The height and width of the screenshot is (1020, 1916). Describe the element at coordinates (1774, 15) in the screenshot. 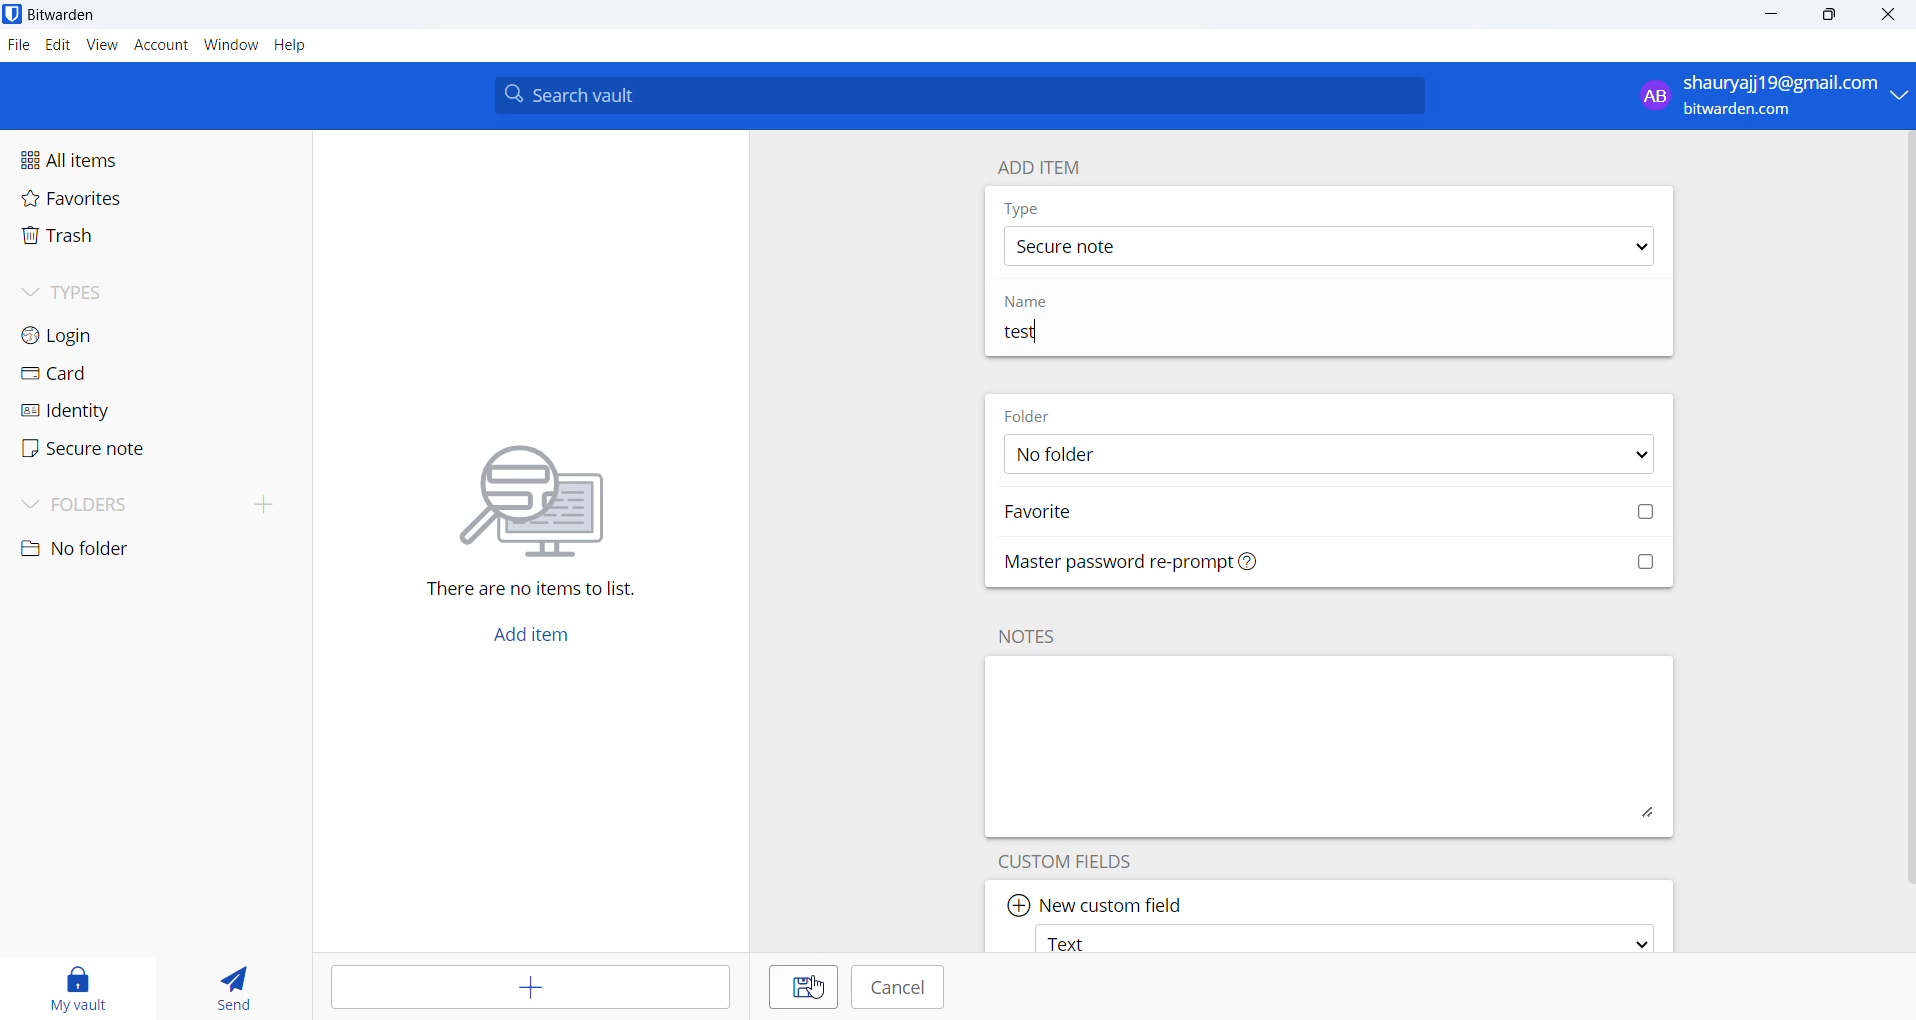

I see `minimize` at that location.